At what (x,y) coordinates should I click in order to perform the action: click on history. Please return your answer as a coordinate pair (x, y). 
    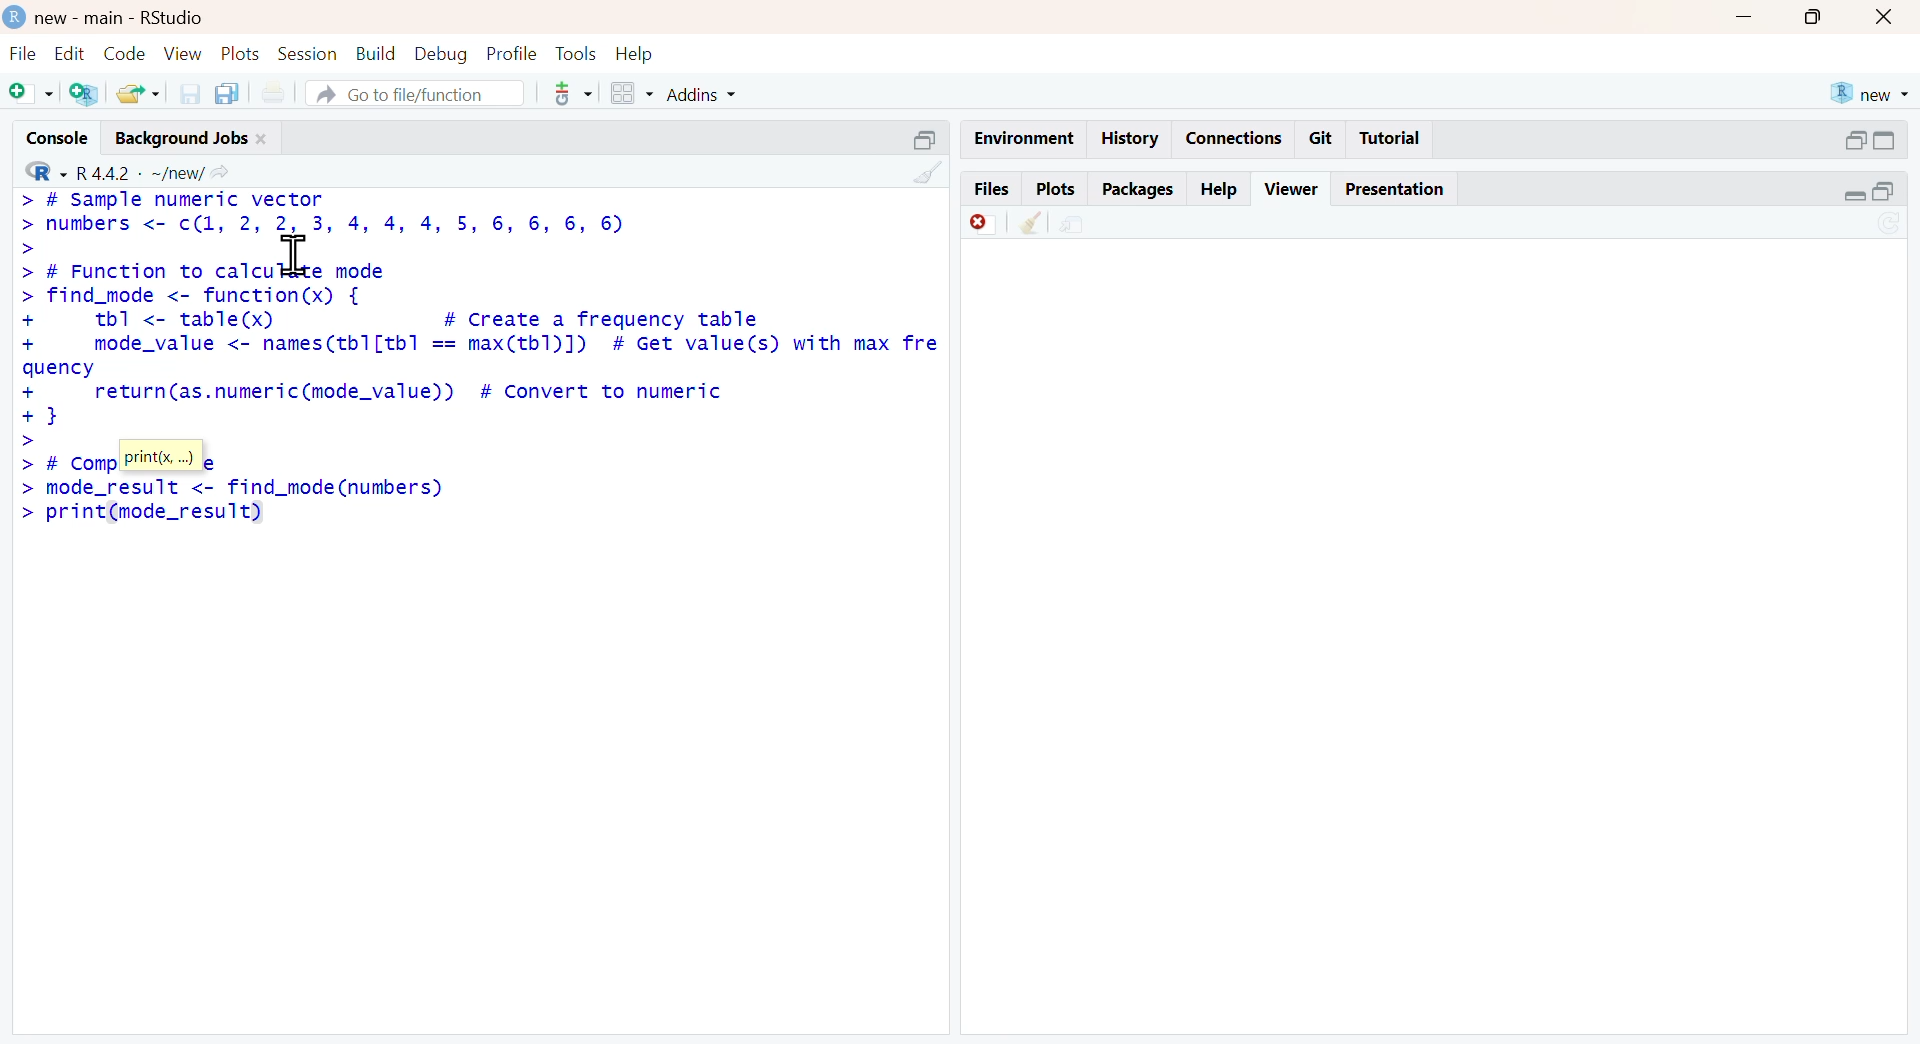
    Looking at the image, I should click on (1132, 139).